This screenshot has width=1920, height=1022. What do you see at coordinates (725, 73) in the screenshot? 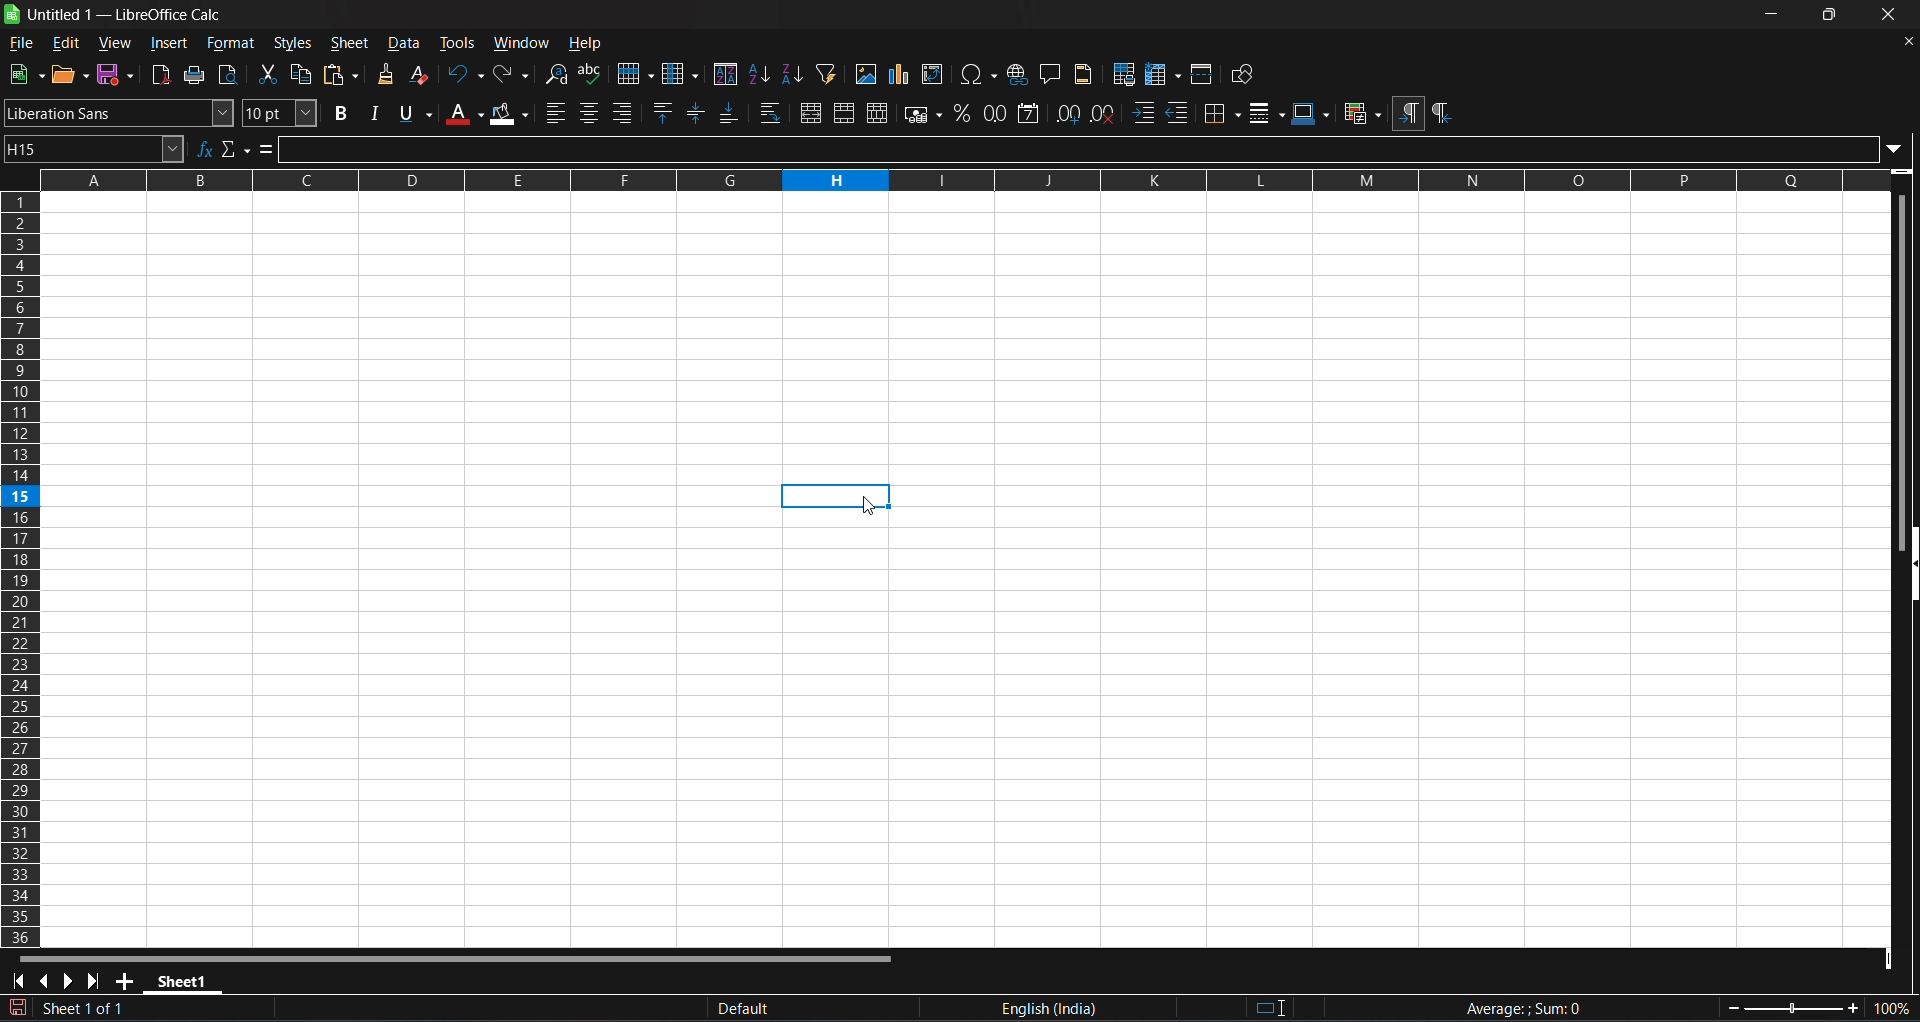
I see `sort` at bounding box center [725, 73].